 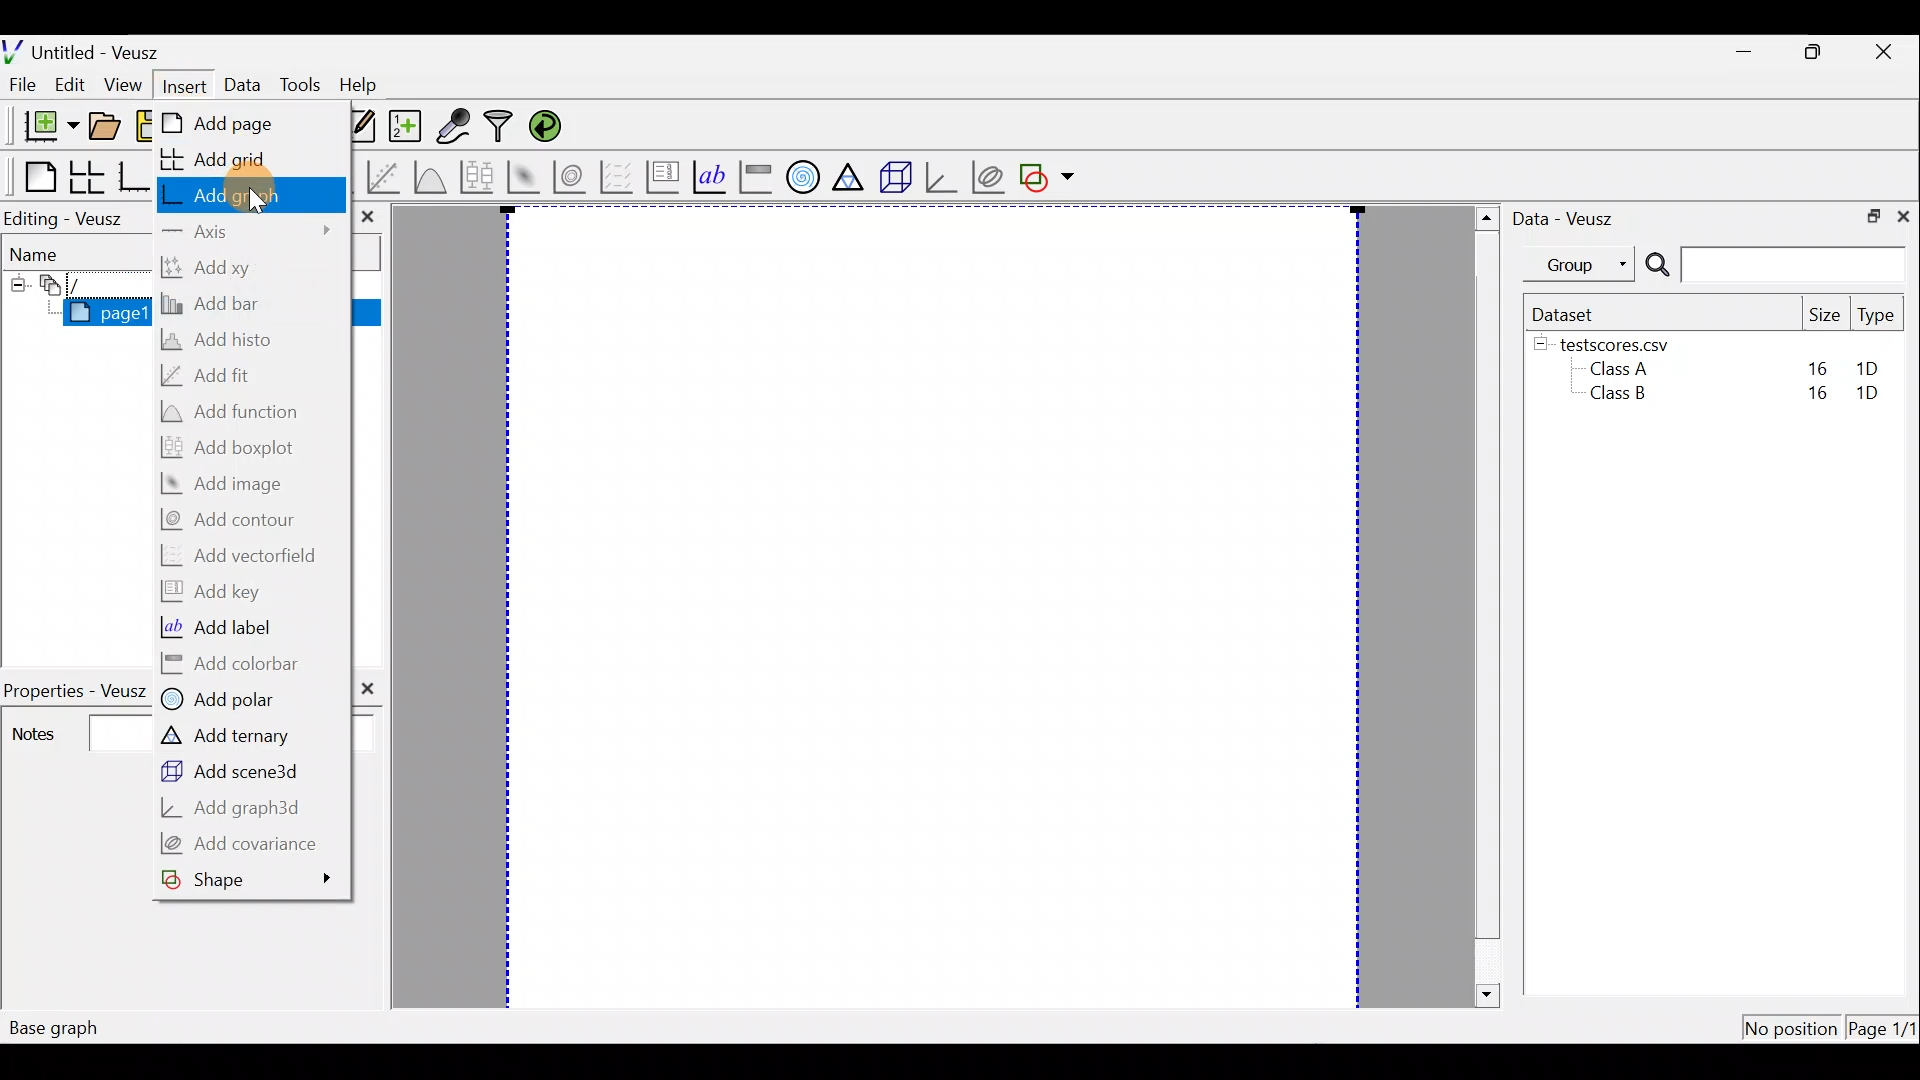 What do you see at coordinates (988, 175) in the screenshot?
I see `Plot covariance ellipses` at bounding box center [988, 175].